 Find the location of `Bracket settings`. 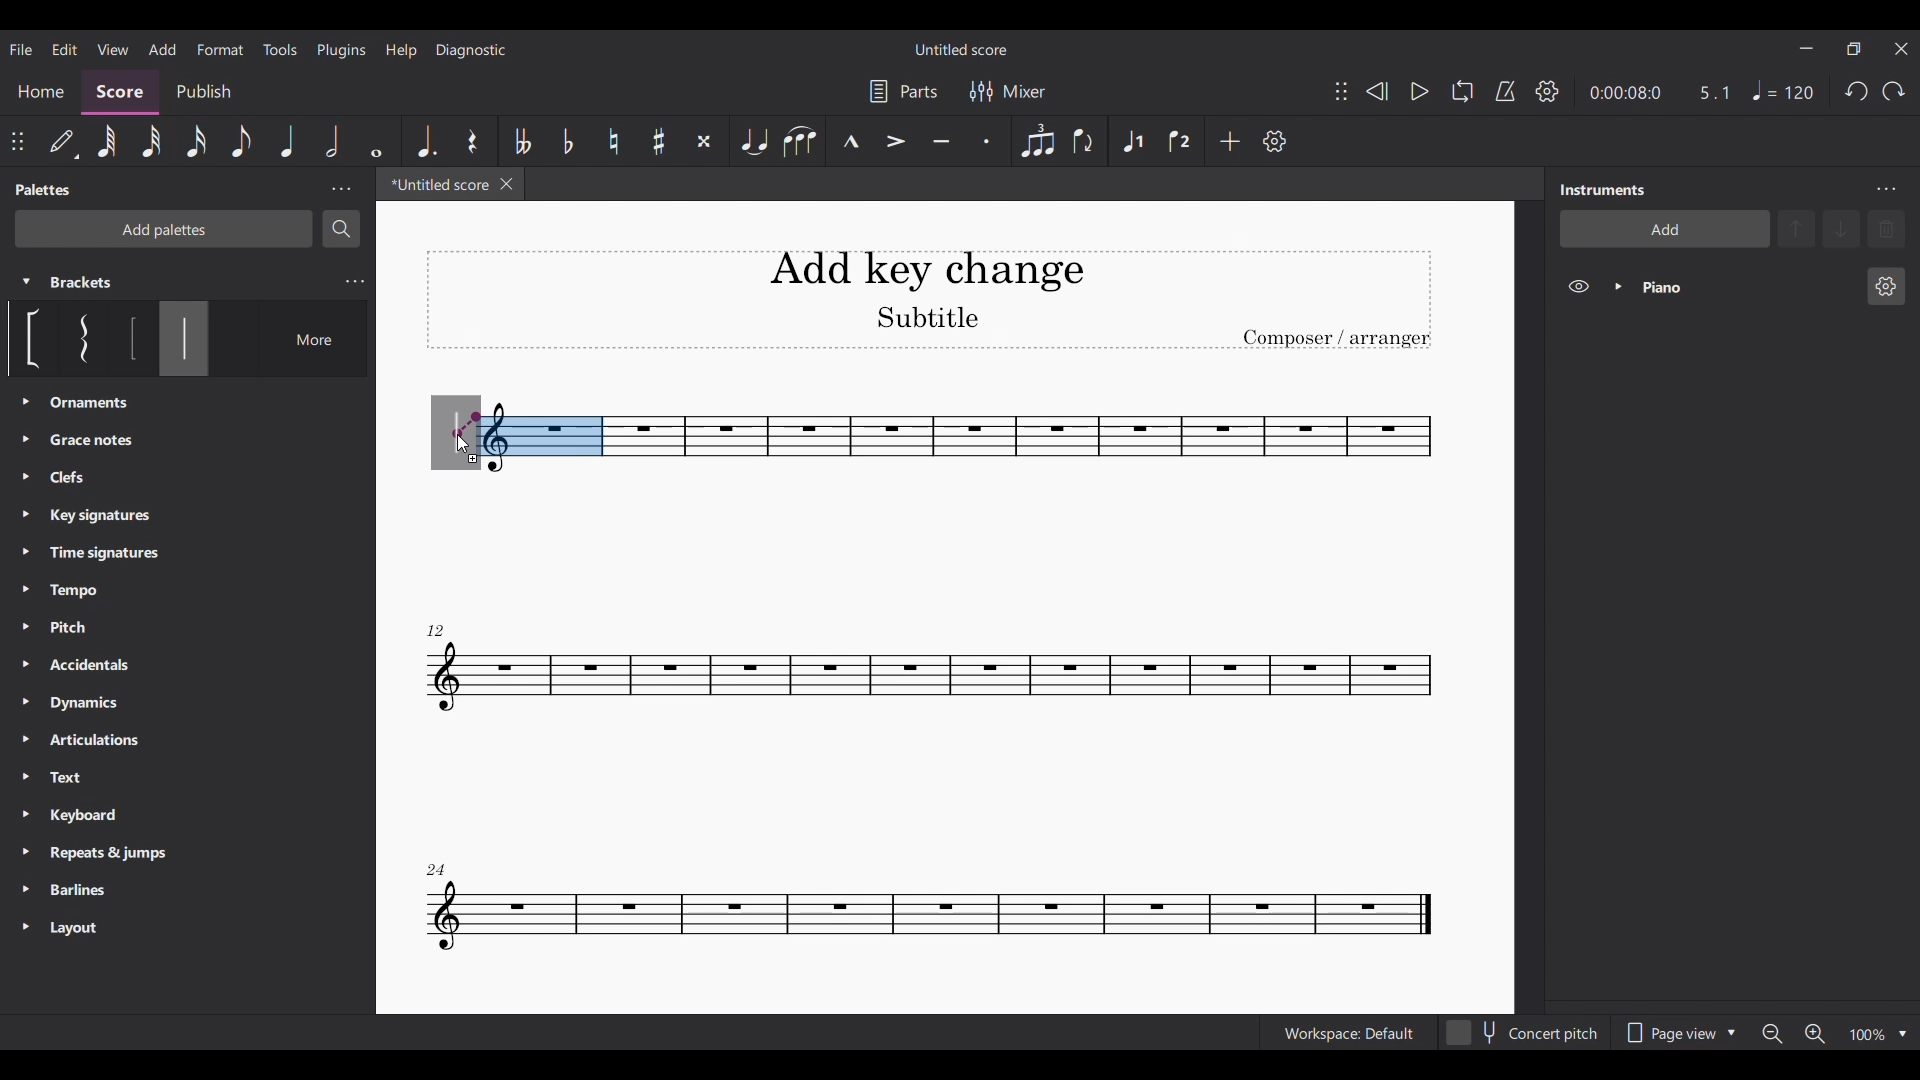

Bracket settings is located at coordinates (355, 282).